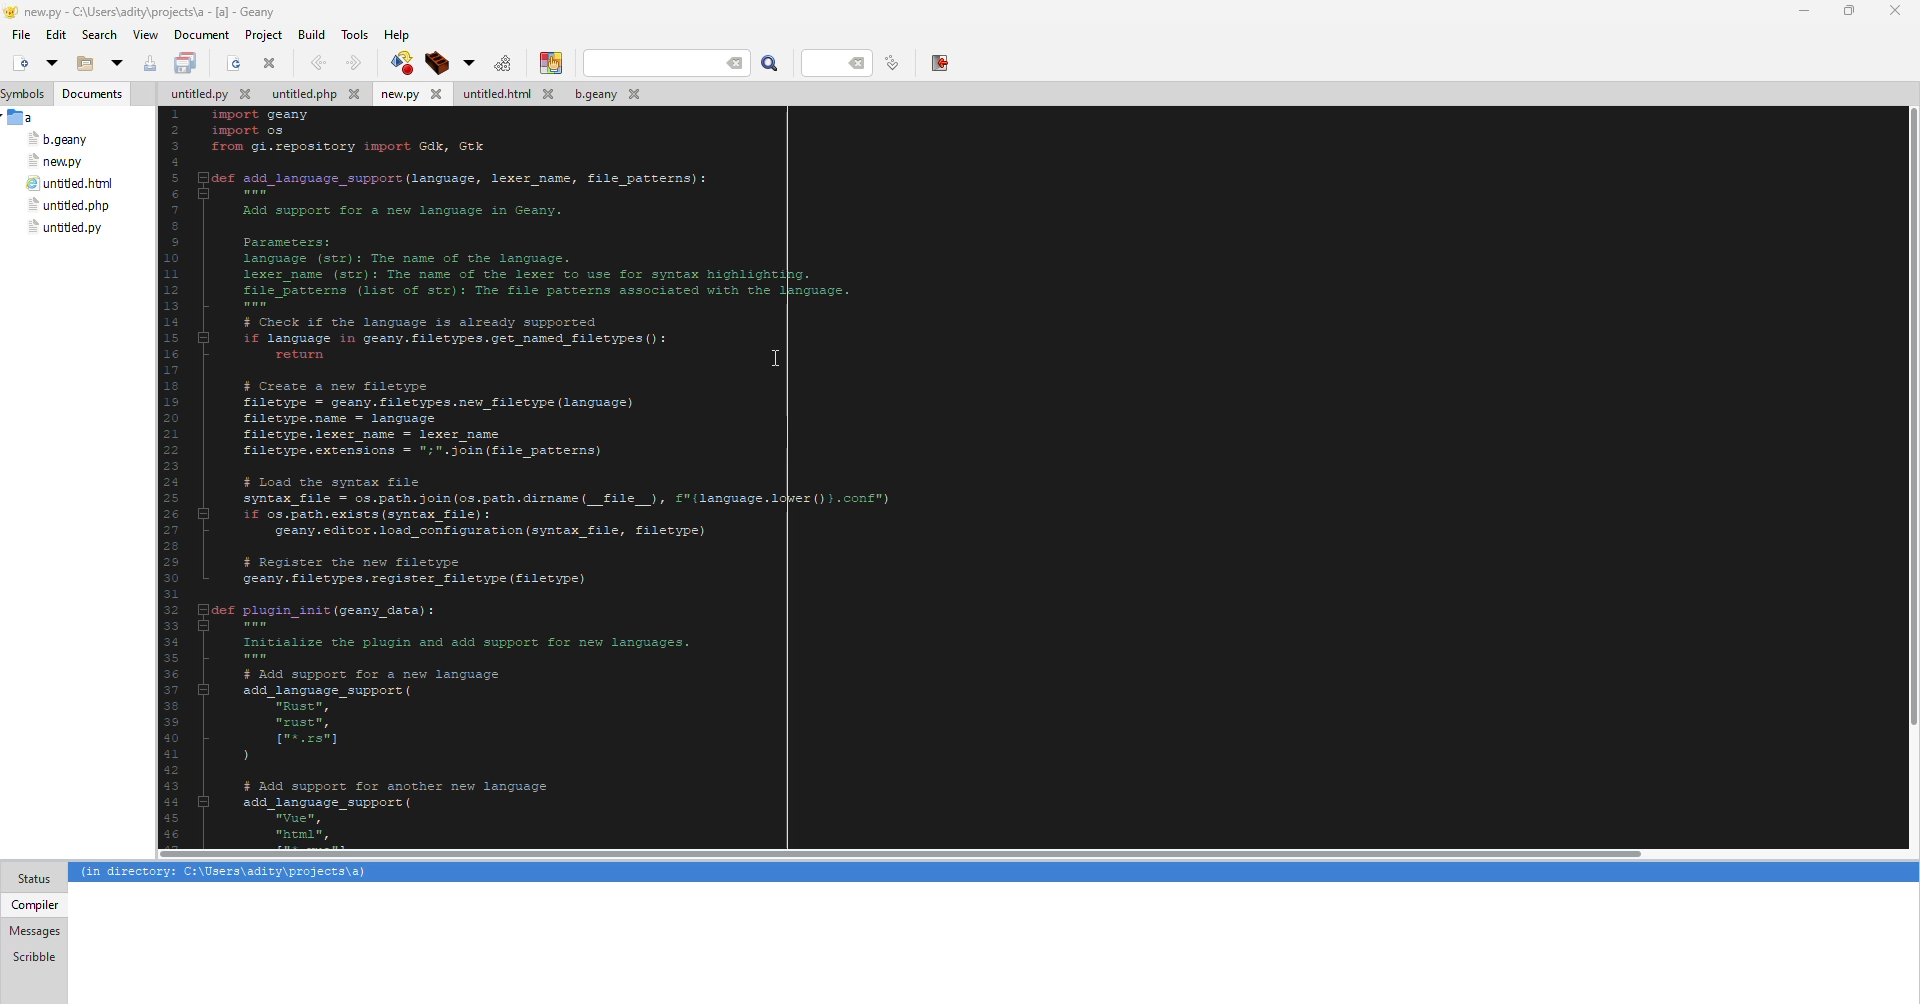 This screenshot has width=1920, height=1004. What do you see at coordinates (438, 64) in the screenshot?
I see `build` at bounding box center [438, 64].